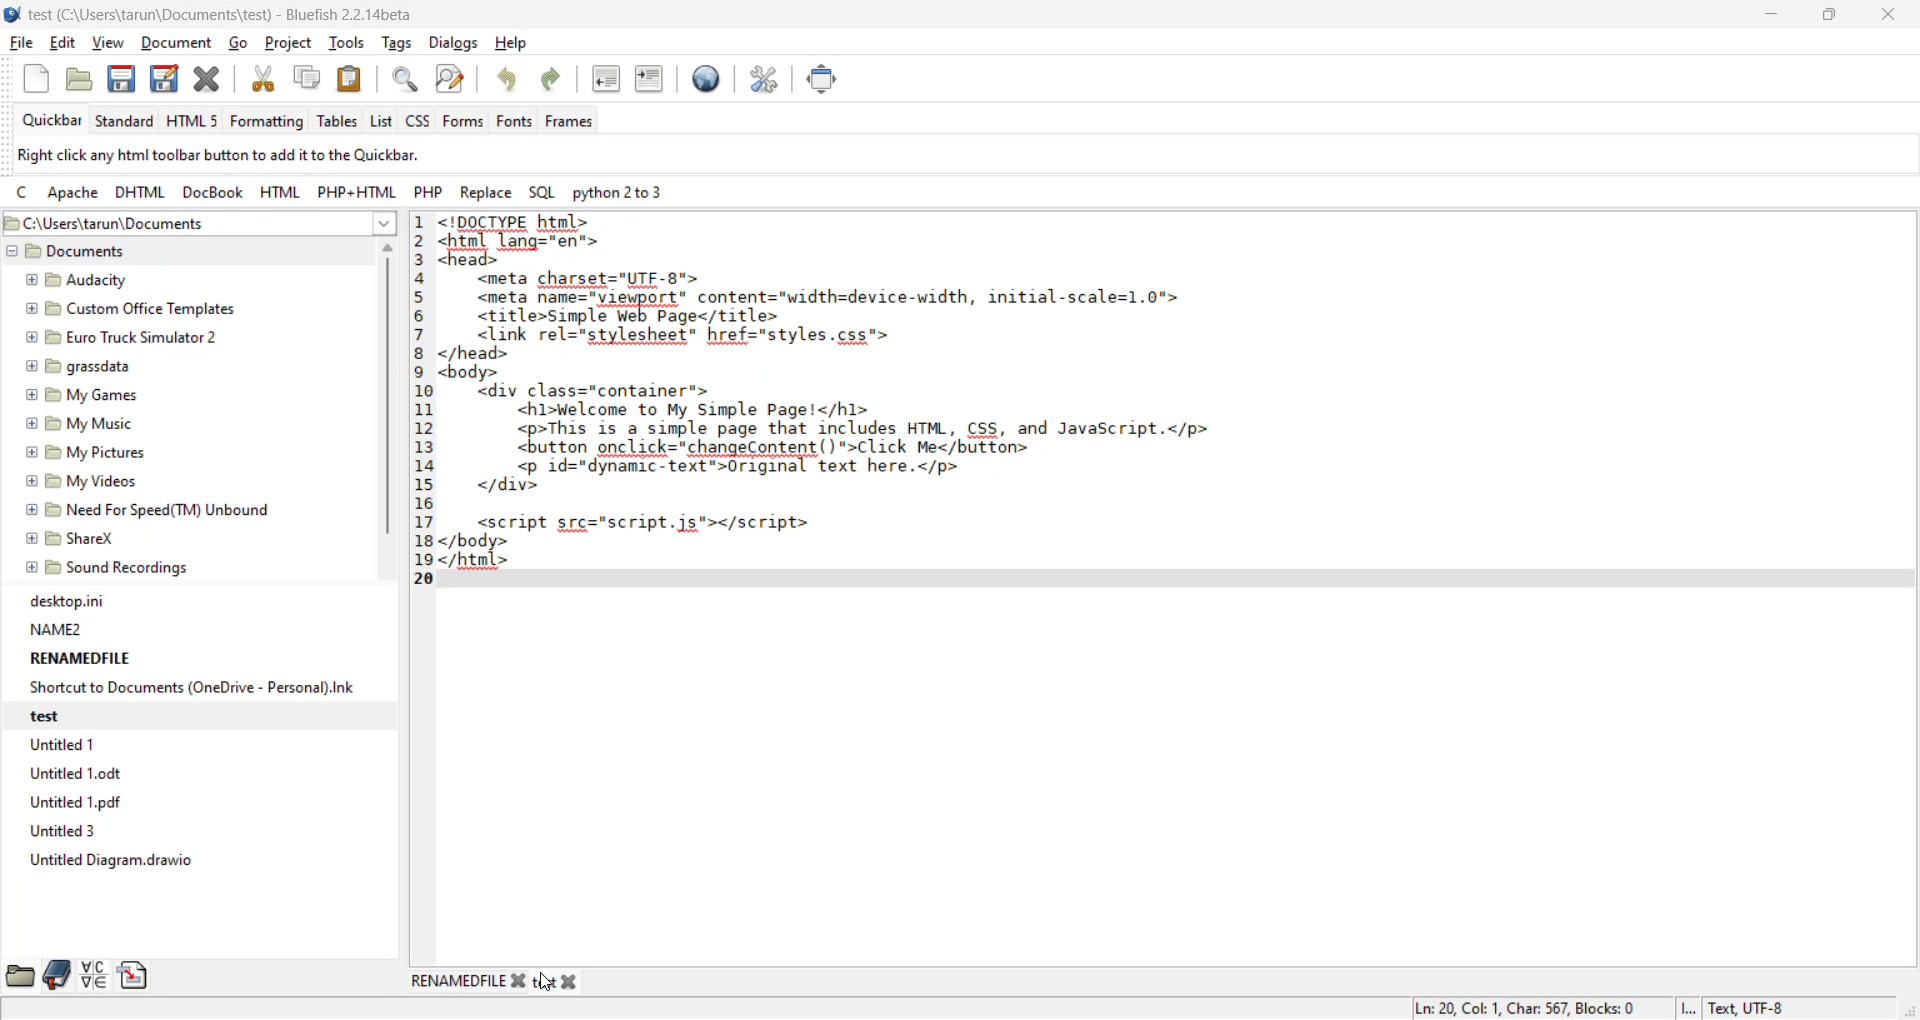  I want to click on test, so click(544, 981).